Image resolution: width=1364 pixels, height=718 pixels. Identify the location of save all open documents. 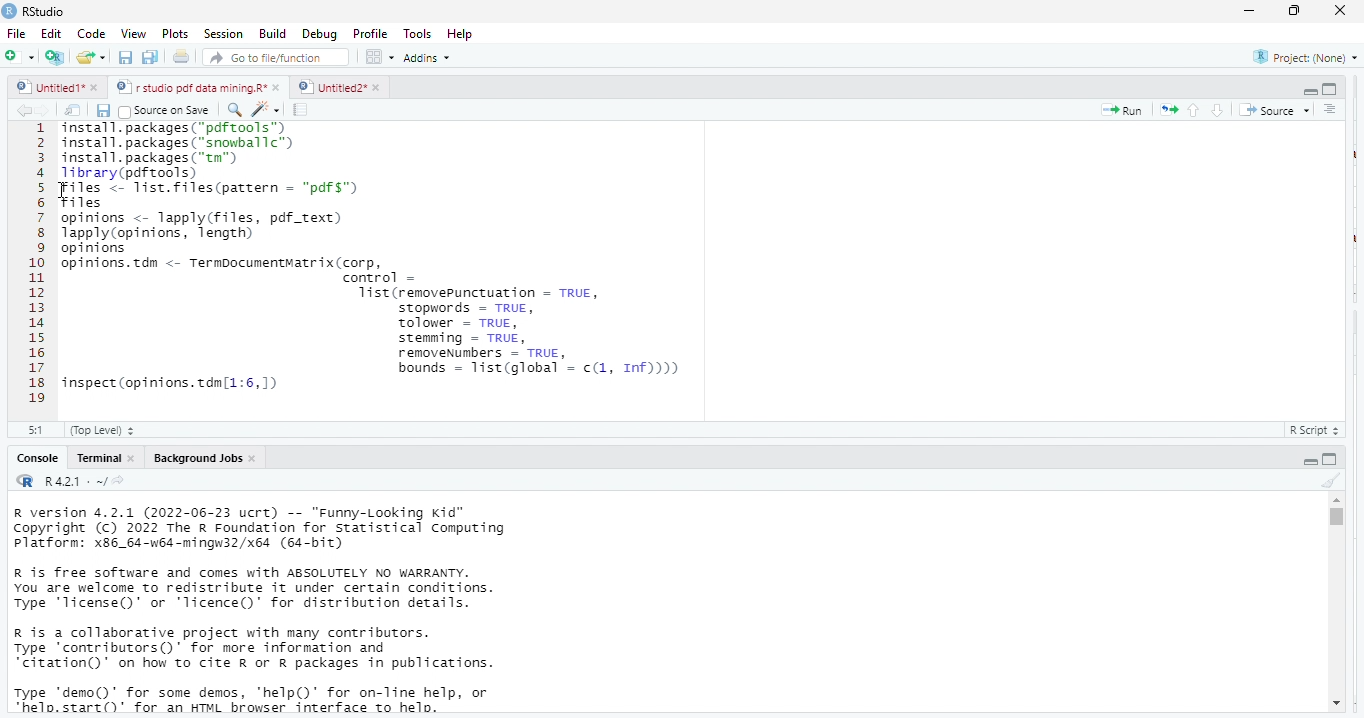
(151, 58).